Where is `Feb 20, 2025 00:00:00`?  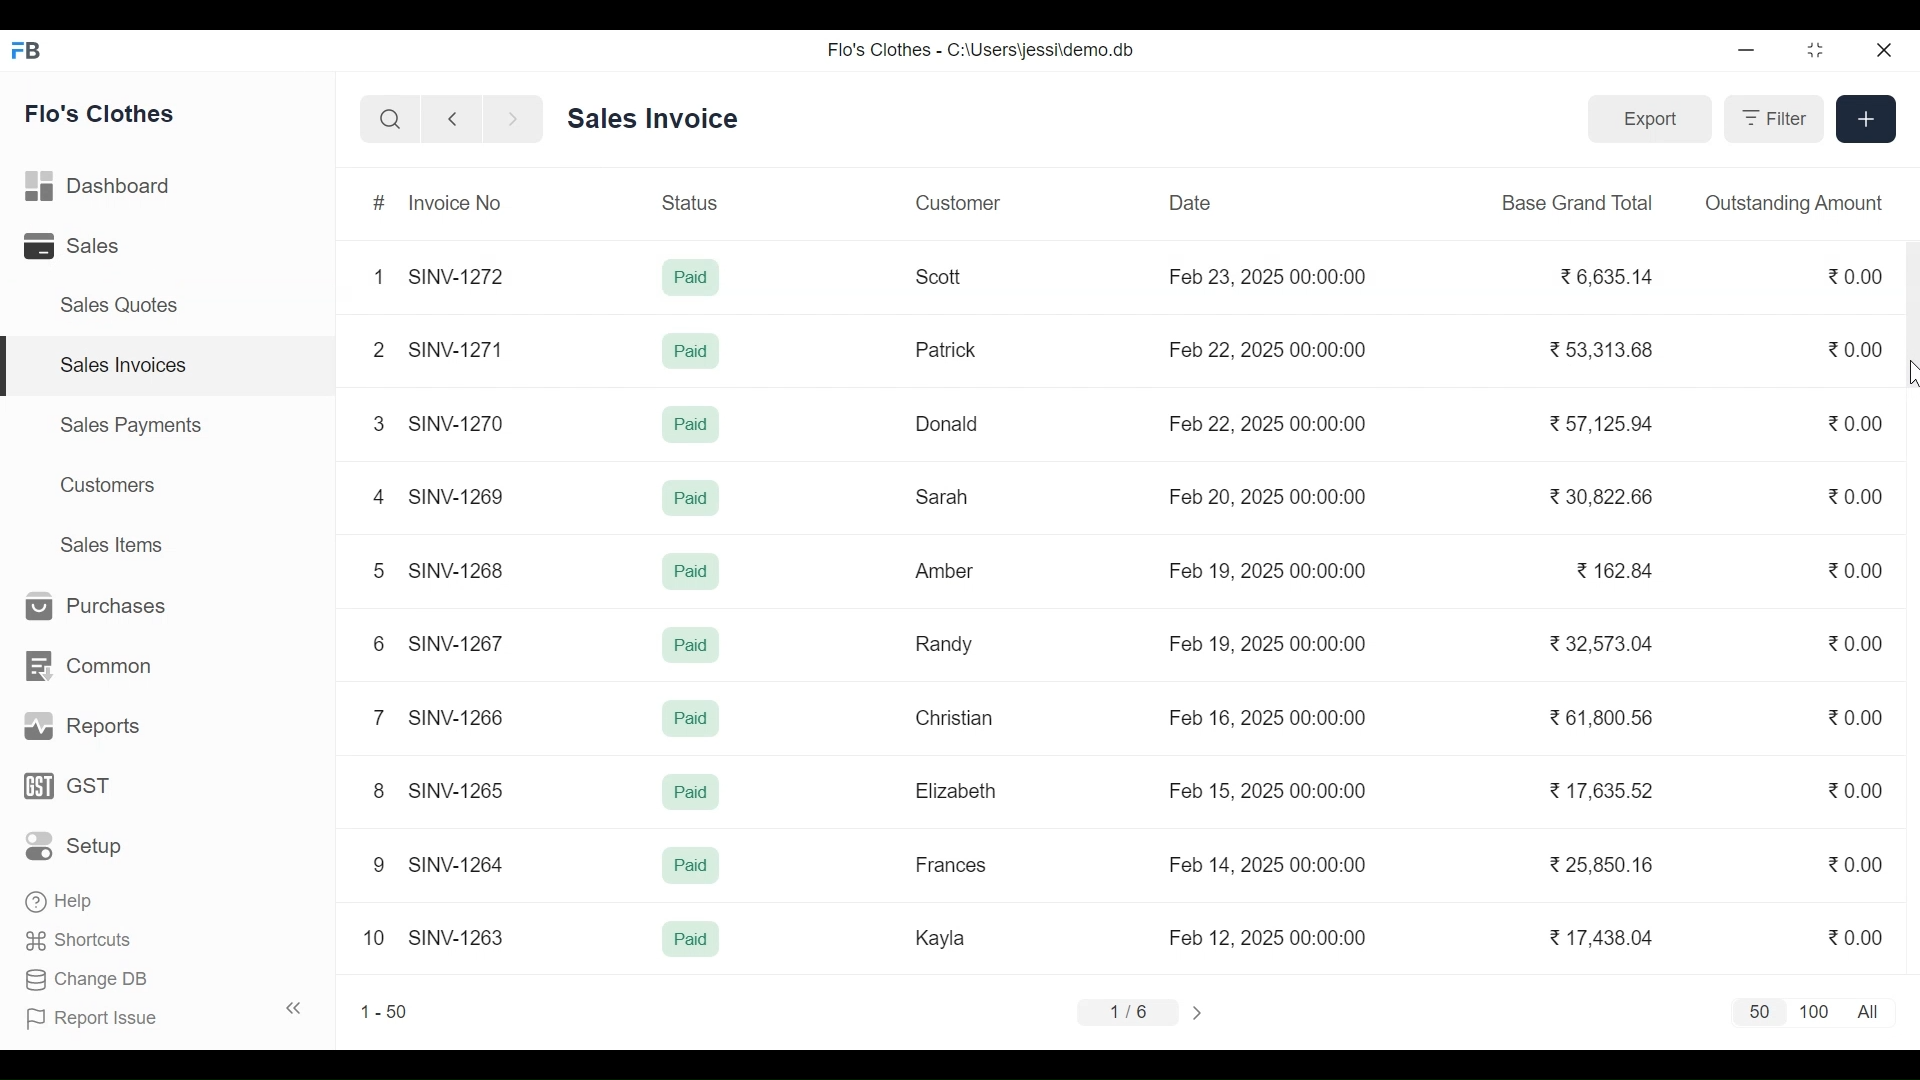
Feb 20, 2025 00:00:00 is located at coordinates (1270, 494).